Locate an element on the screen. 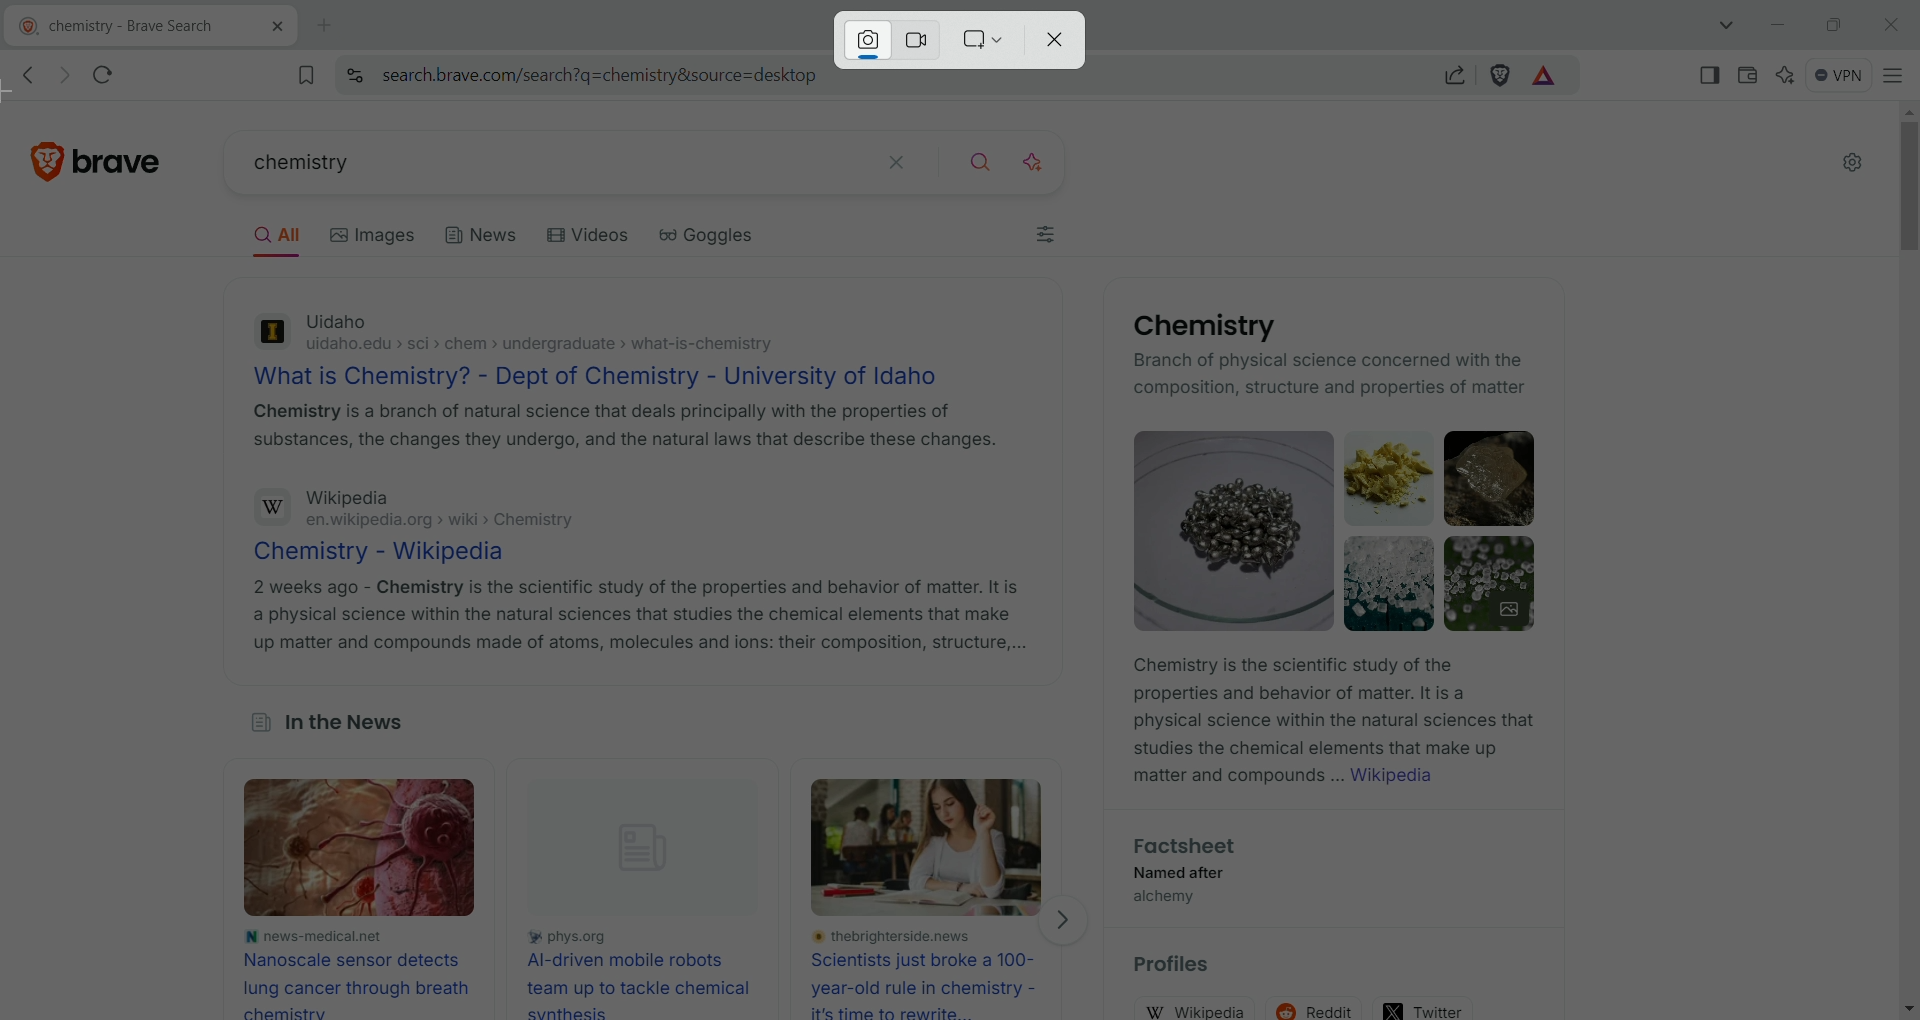  News-medical.net Nanoscale sensor detects lung cancer through breath chemistry is located at coordinates (356, 972).